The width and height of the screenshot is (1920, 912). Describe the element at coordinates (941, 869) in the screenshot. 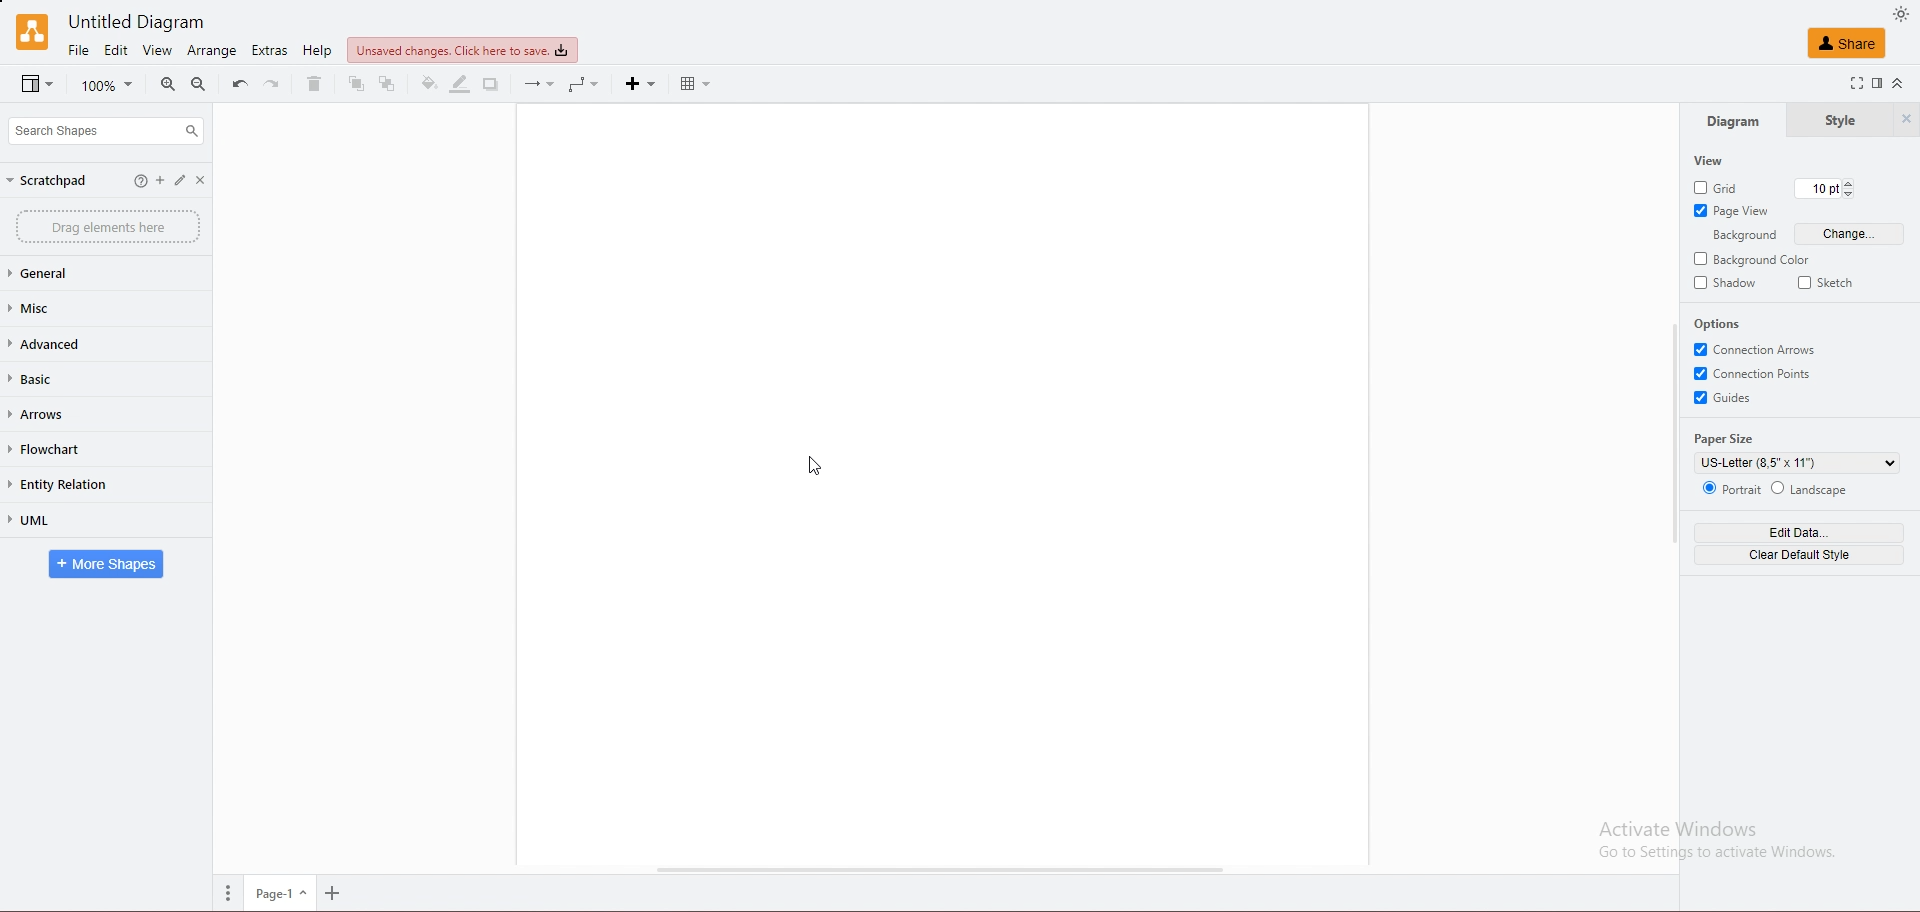

I see `scroll bar horizontal` at that location.